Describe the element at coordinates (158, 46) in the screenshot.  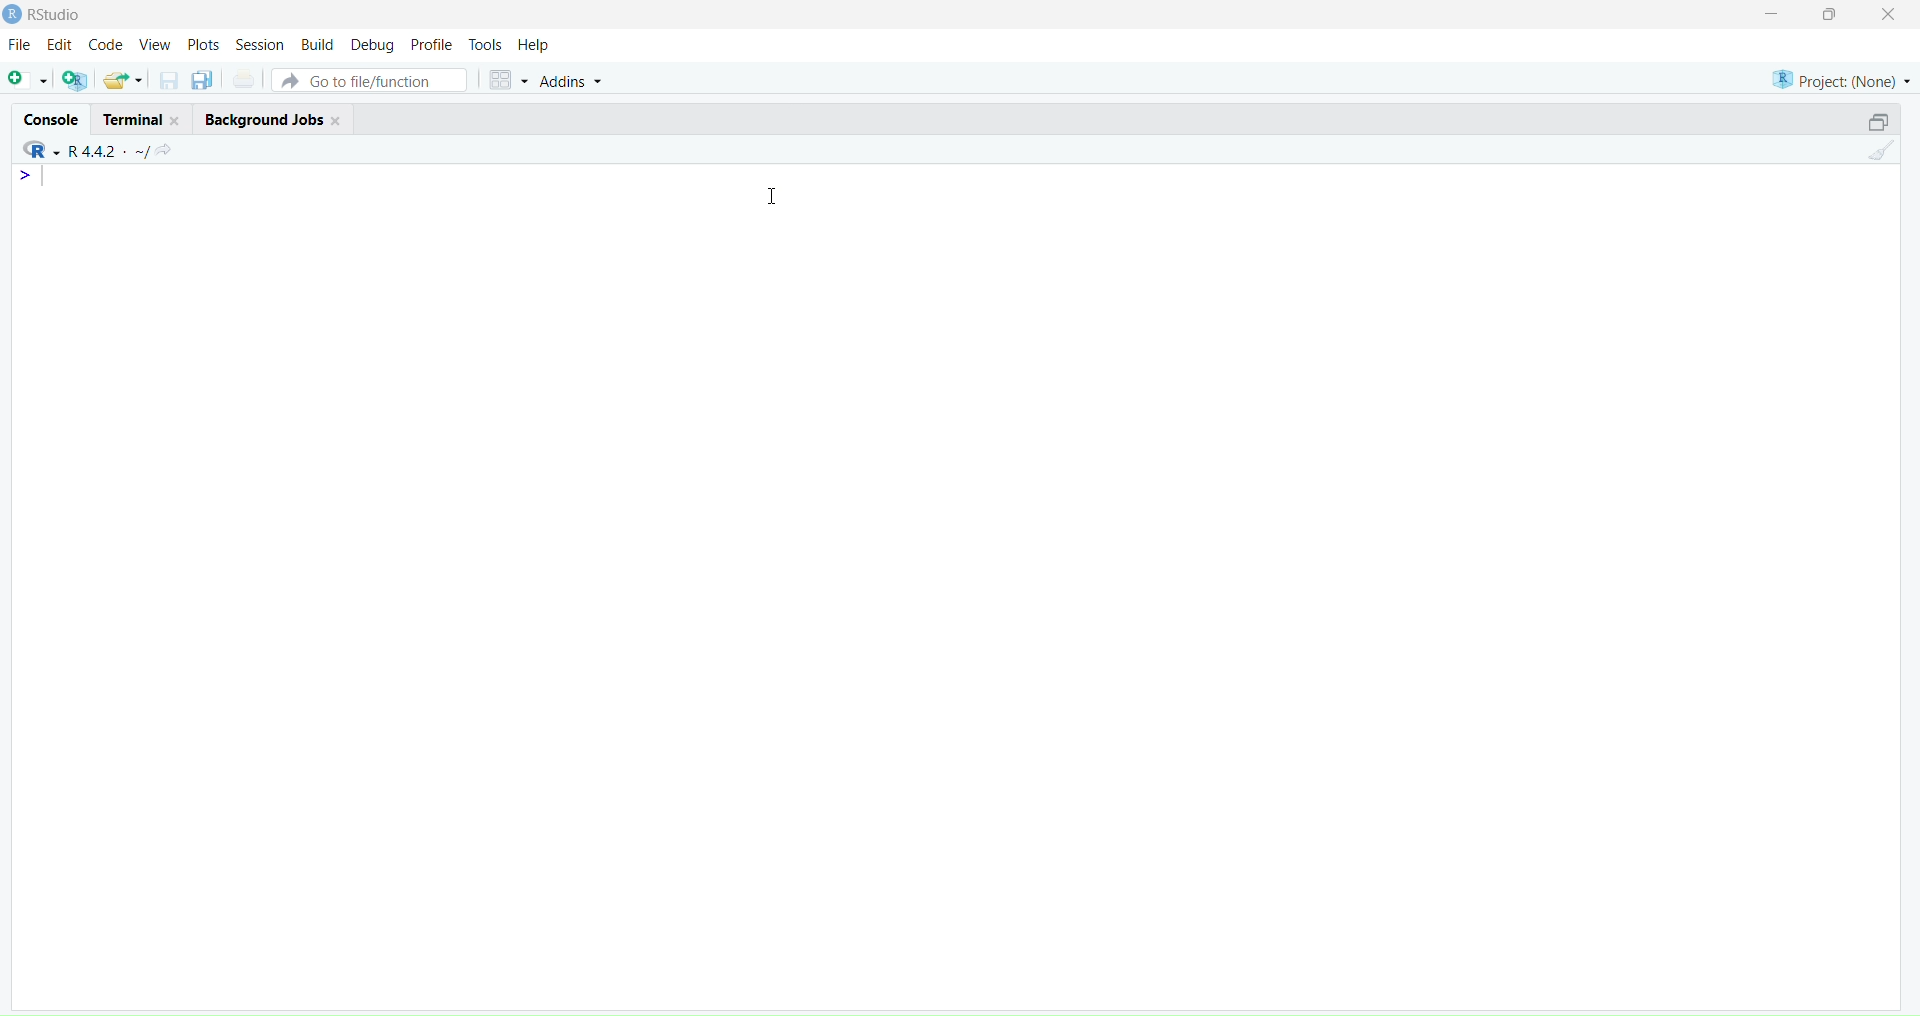
I see `View` at that location.